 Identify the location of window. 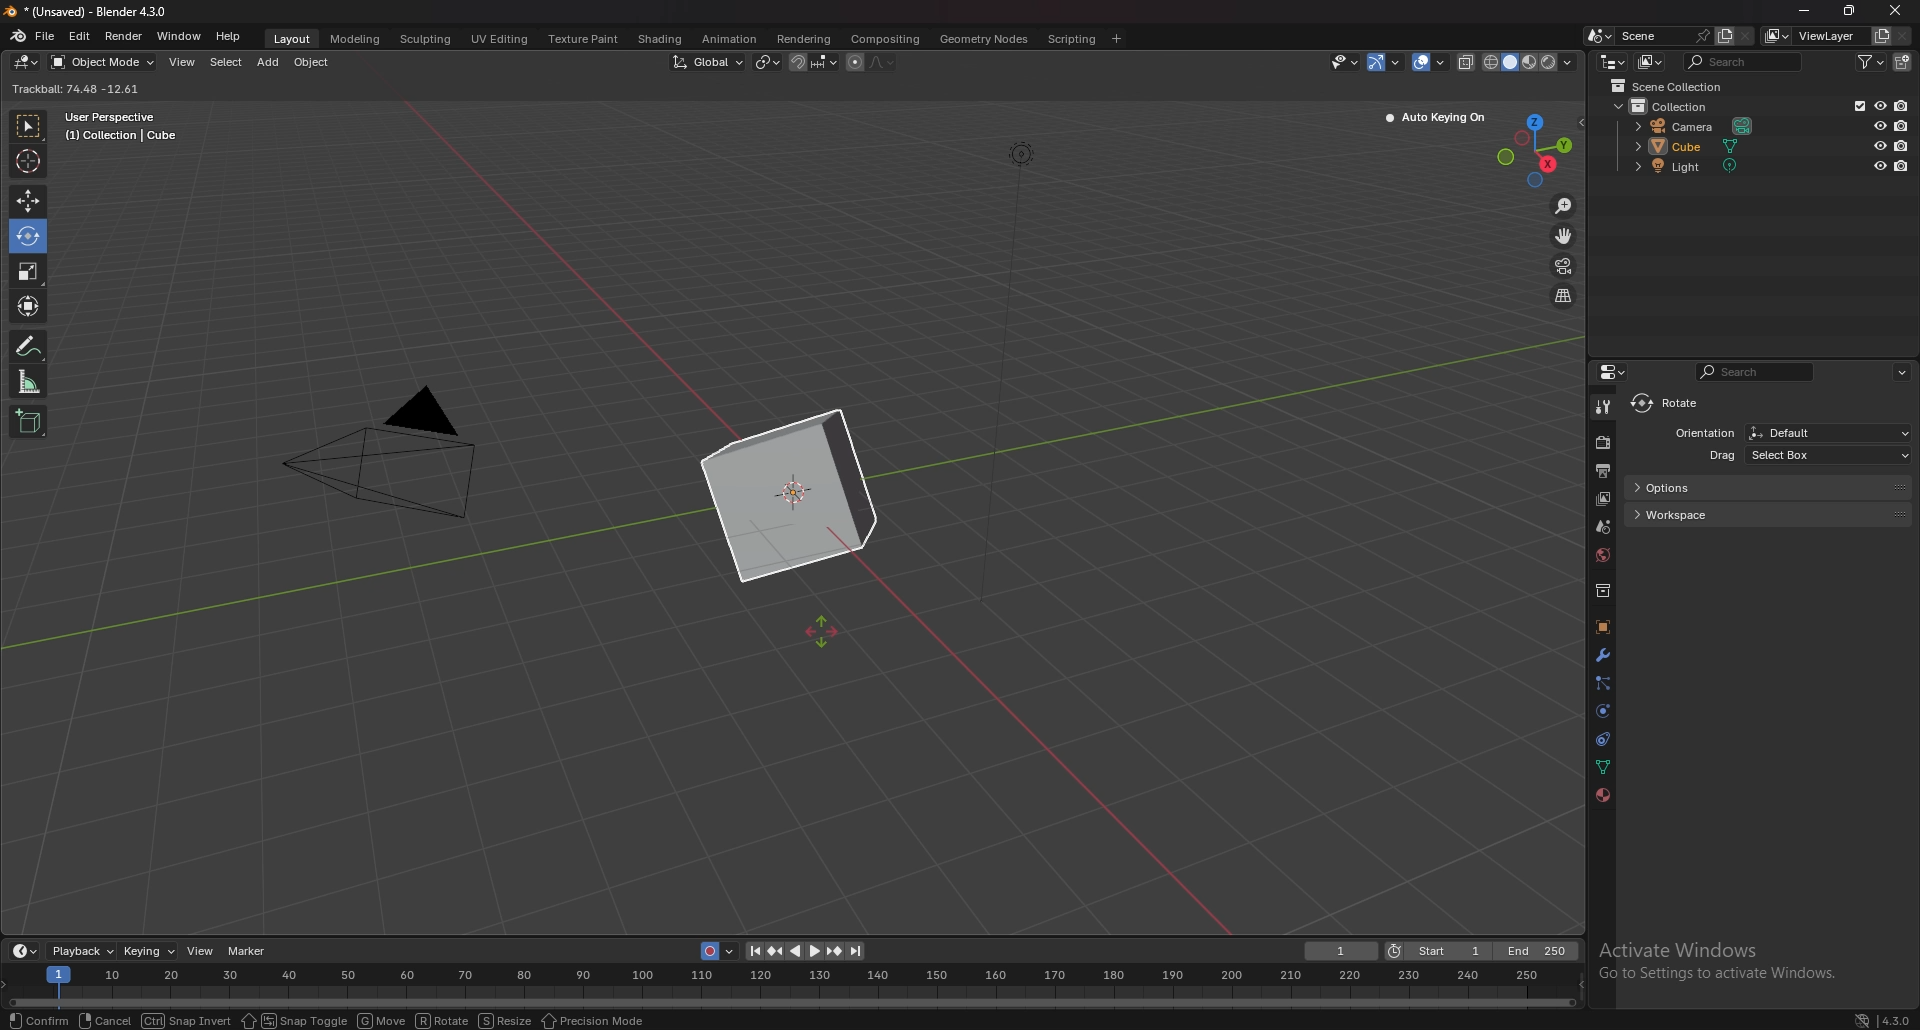
(178, 36).